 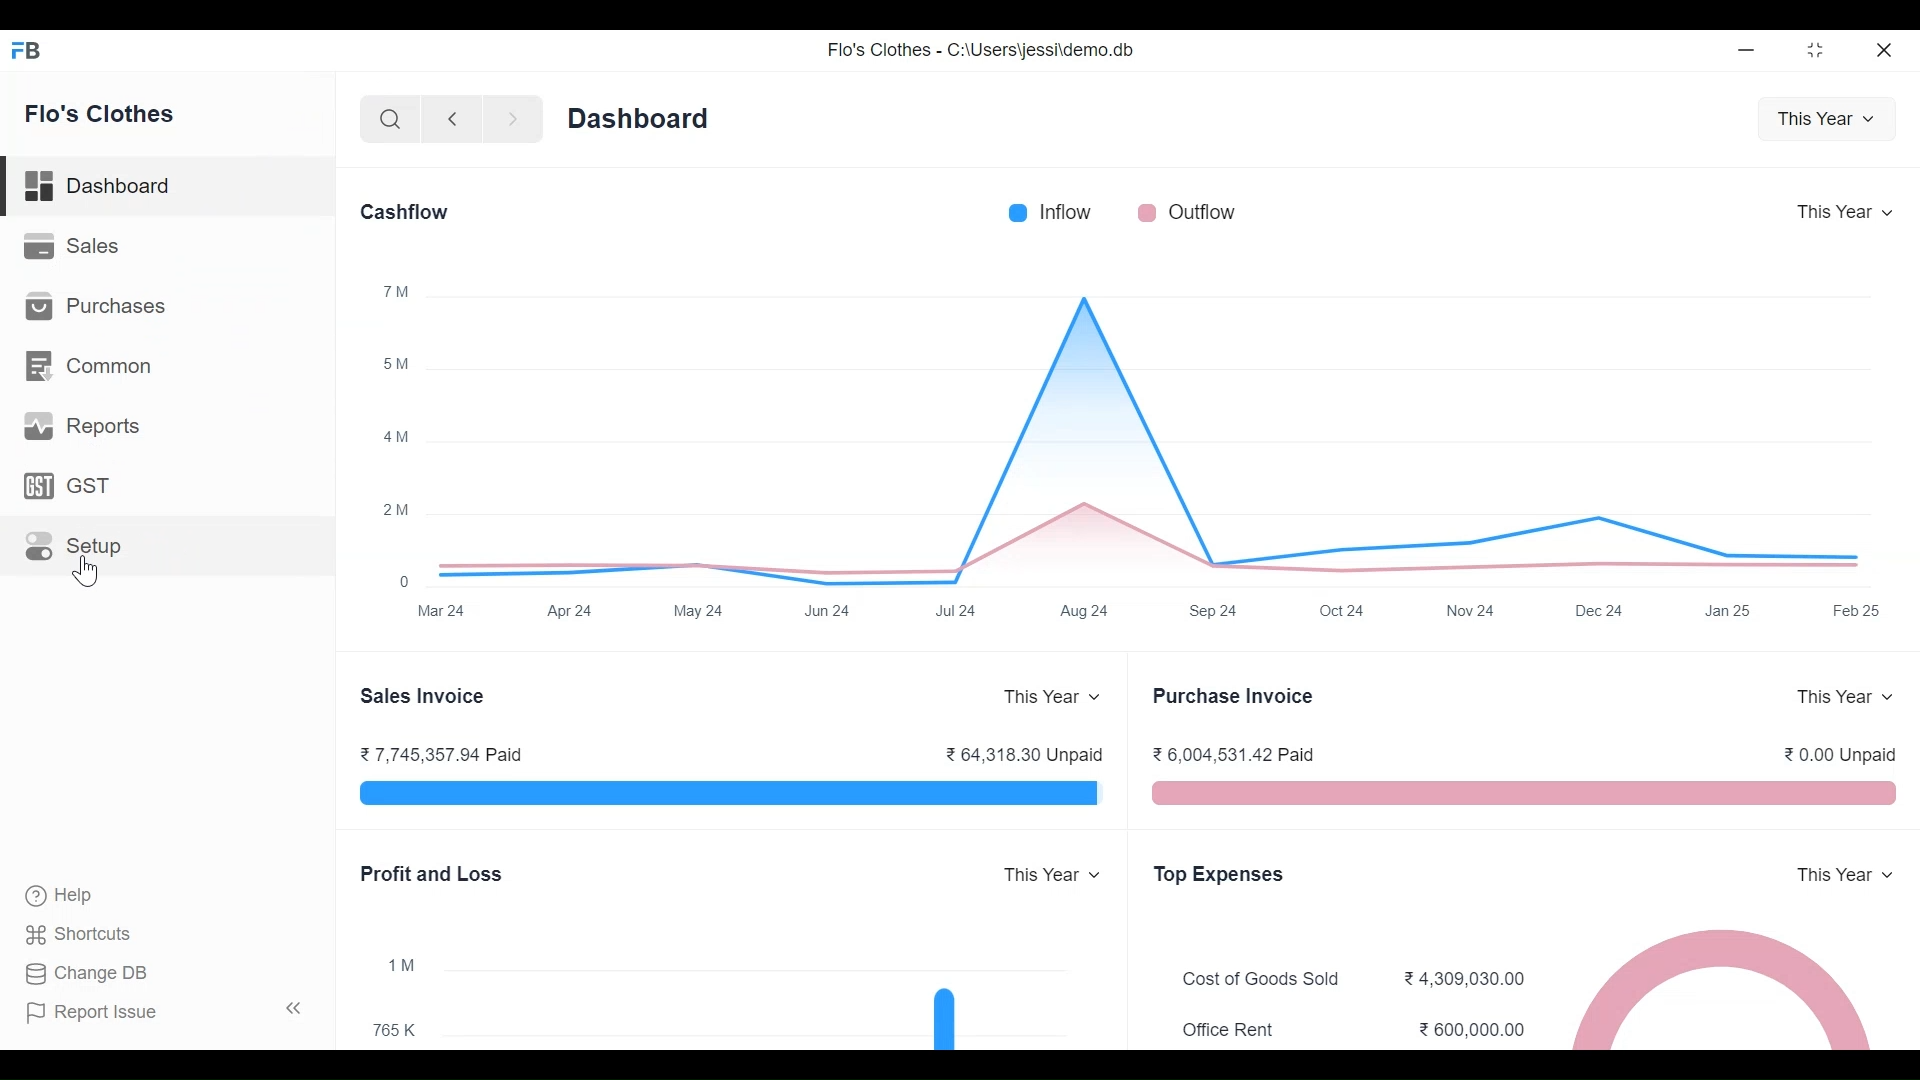 What do you see at coordinates (400, 965) in the screenshot?
I see `1M` at bounding box center [400, 965].